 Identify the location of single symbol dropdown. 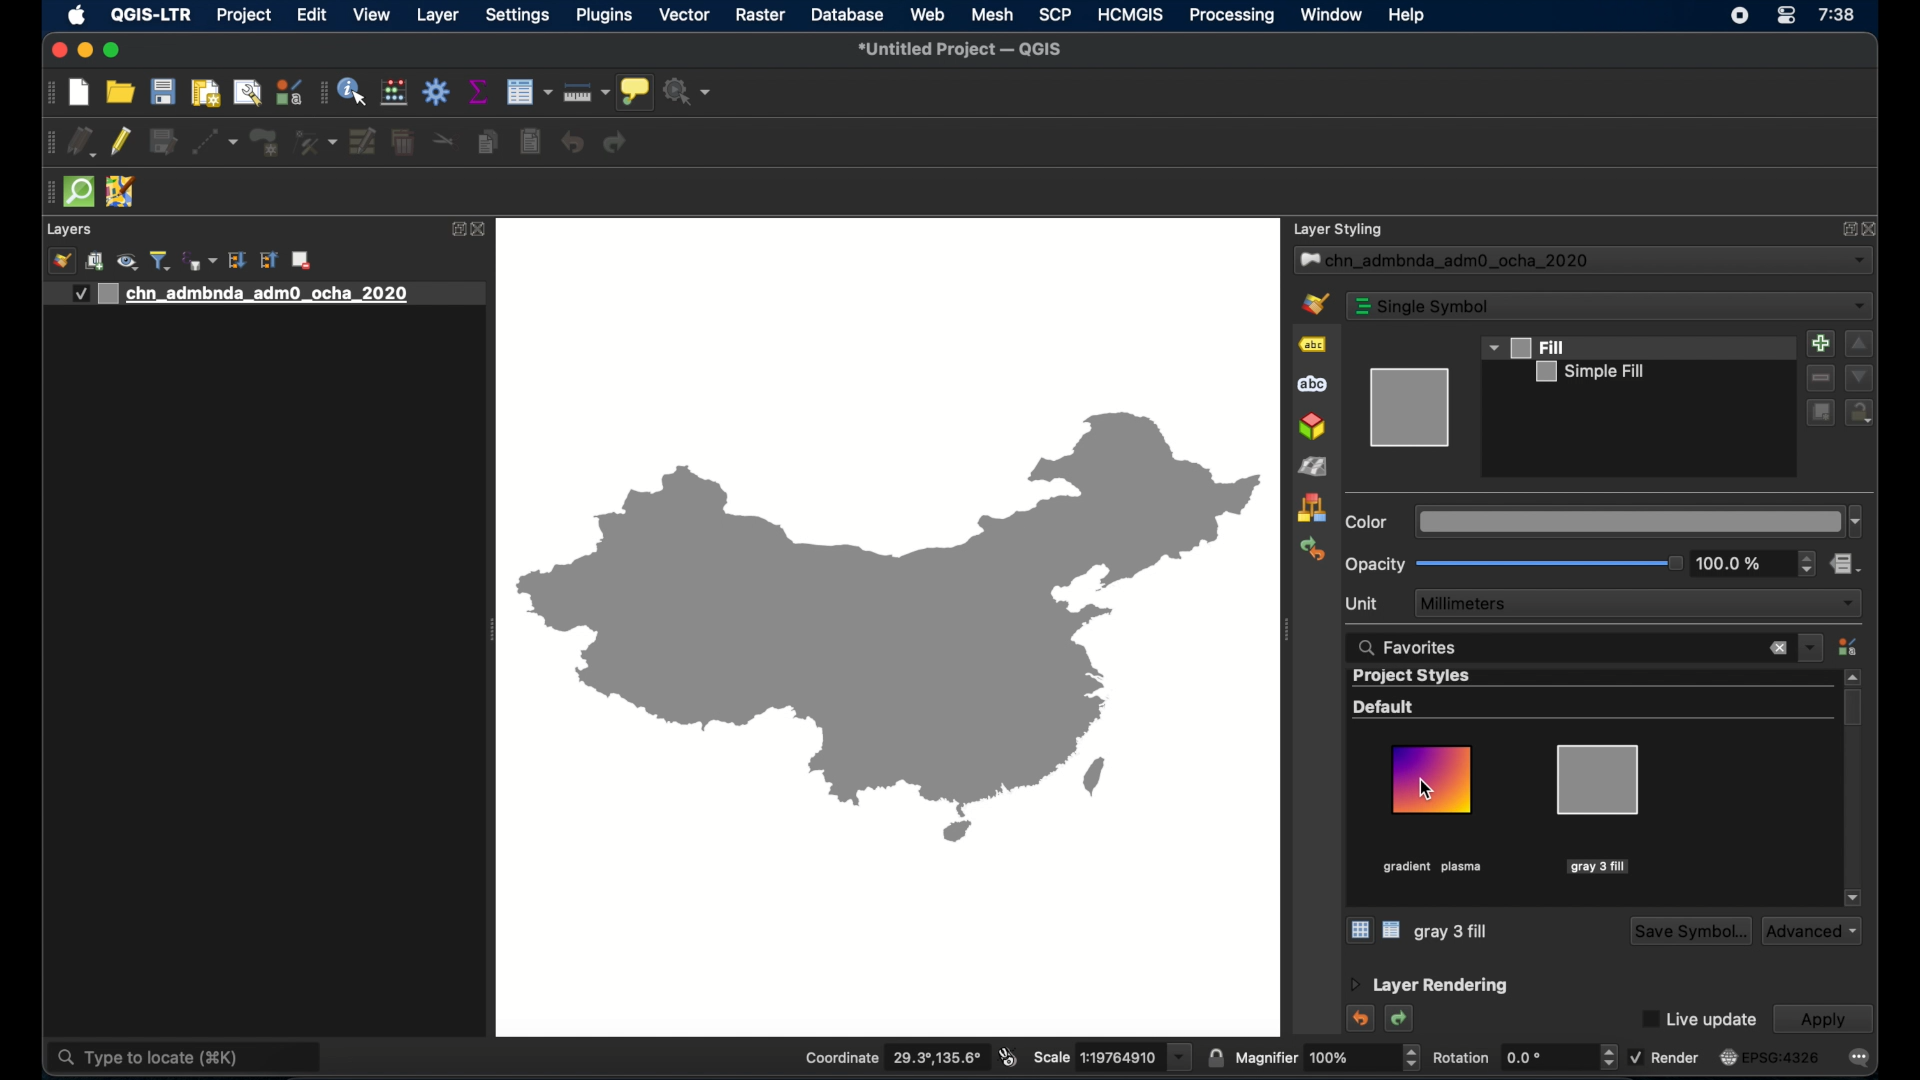
(1609, 306).